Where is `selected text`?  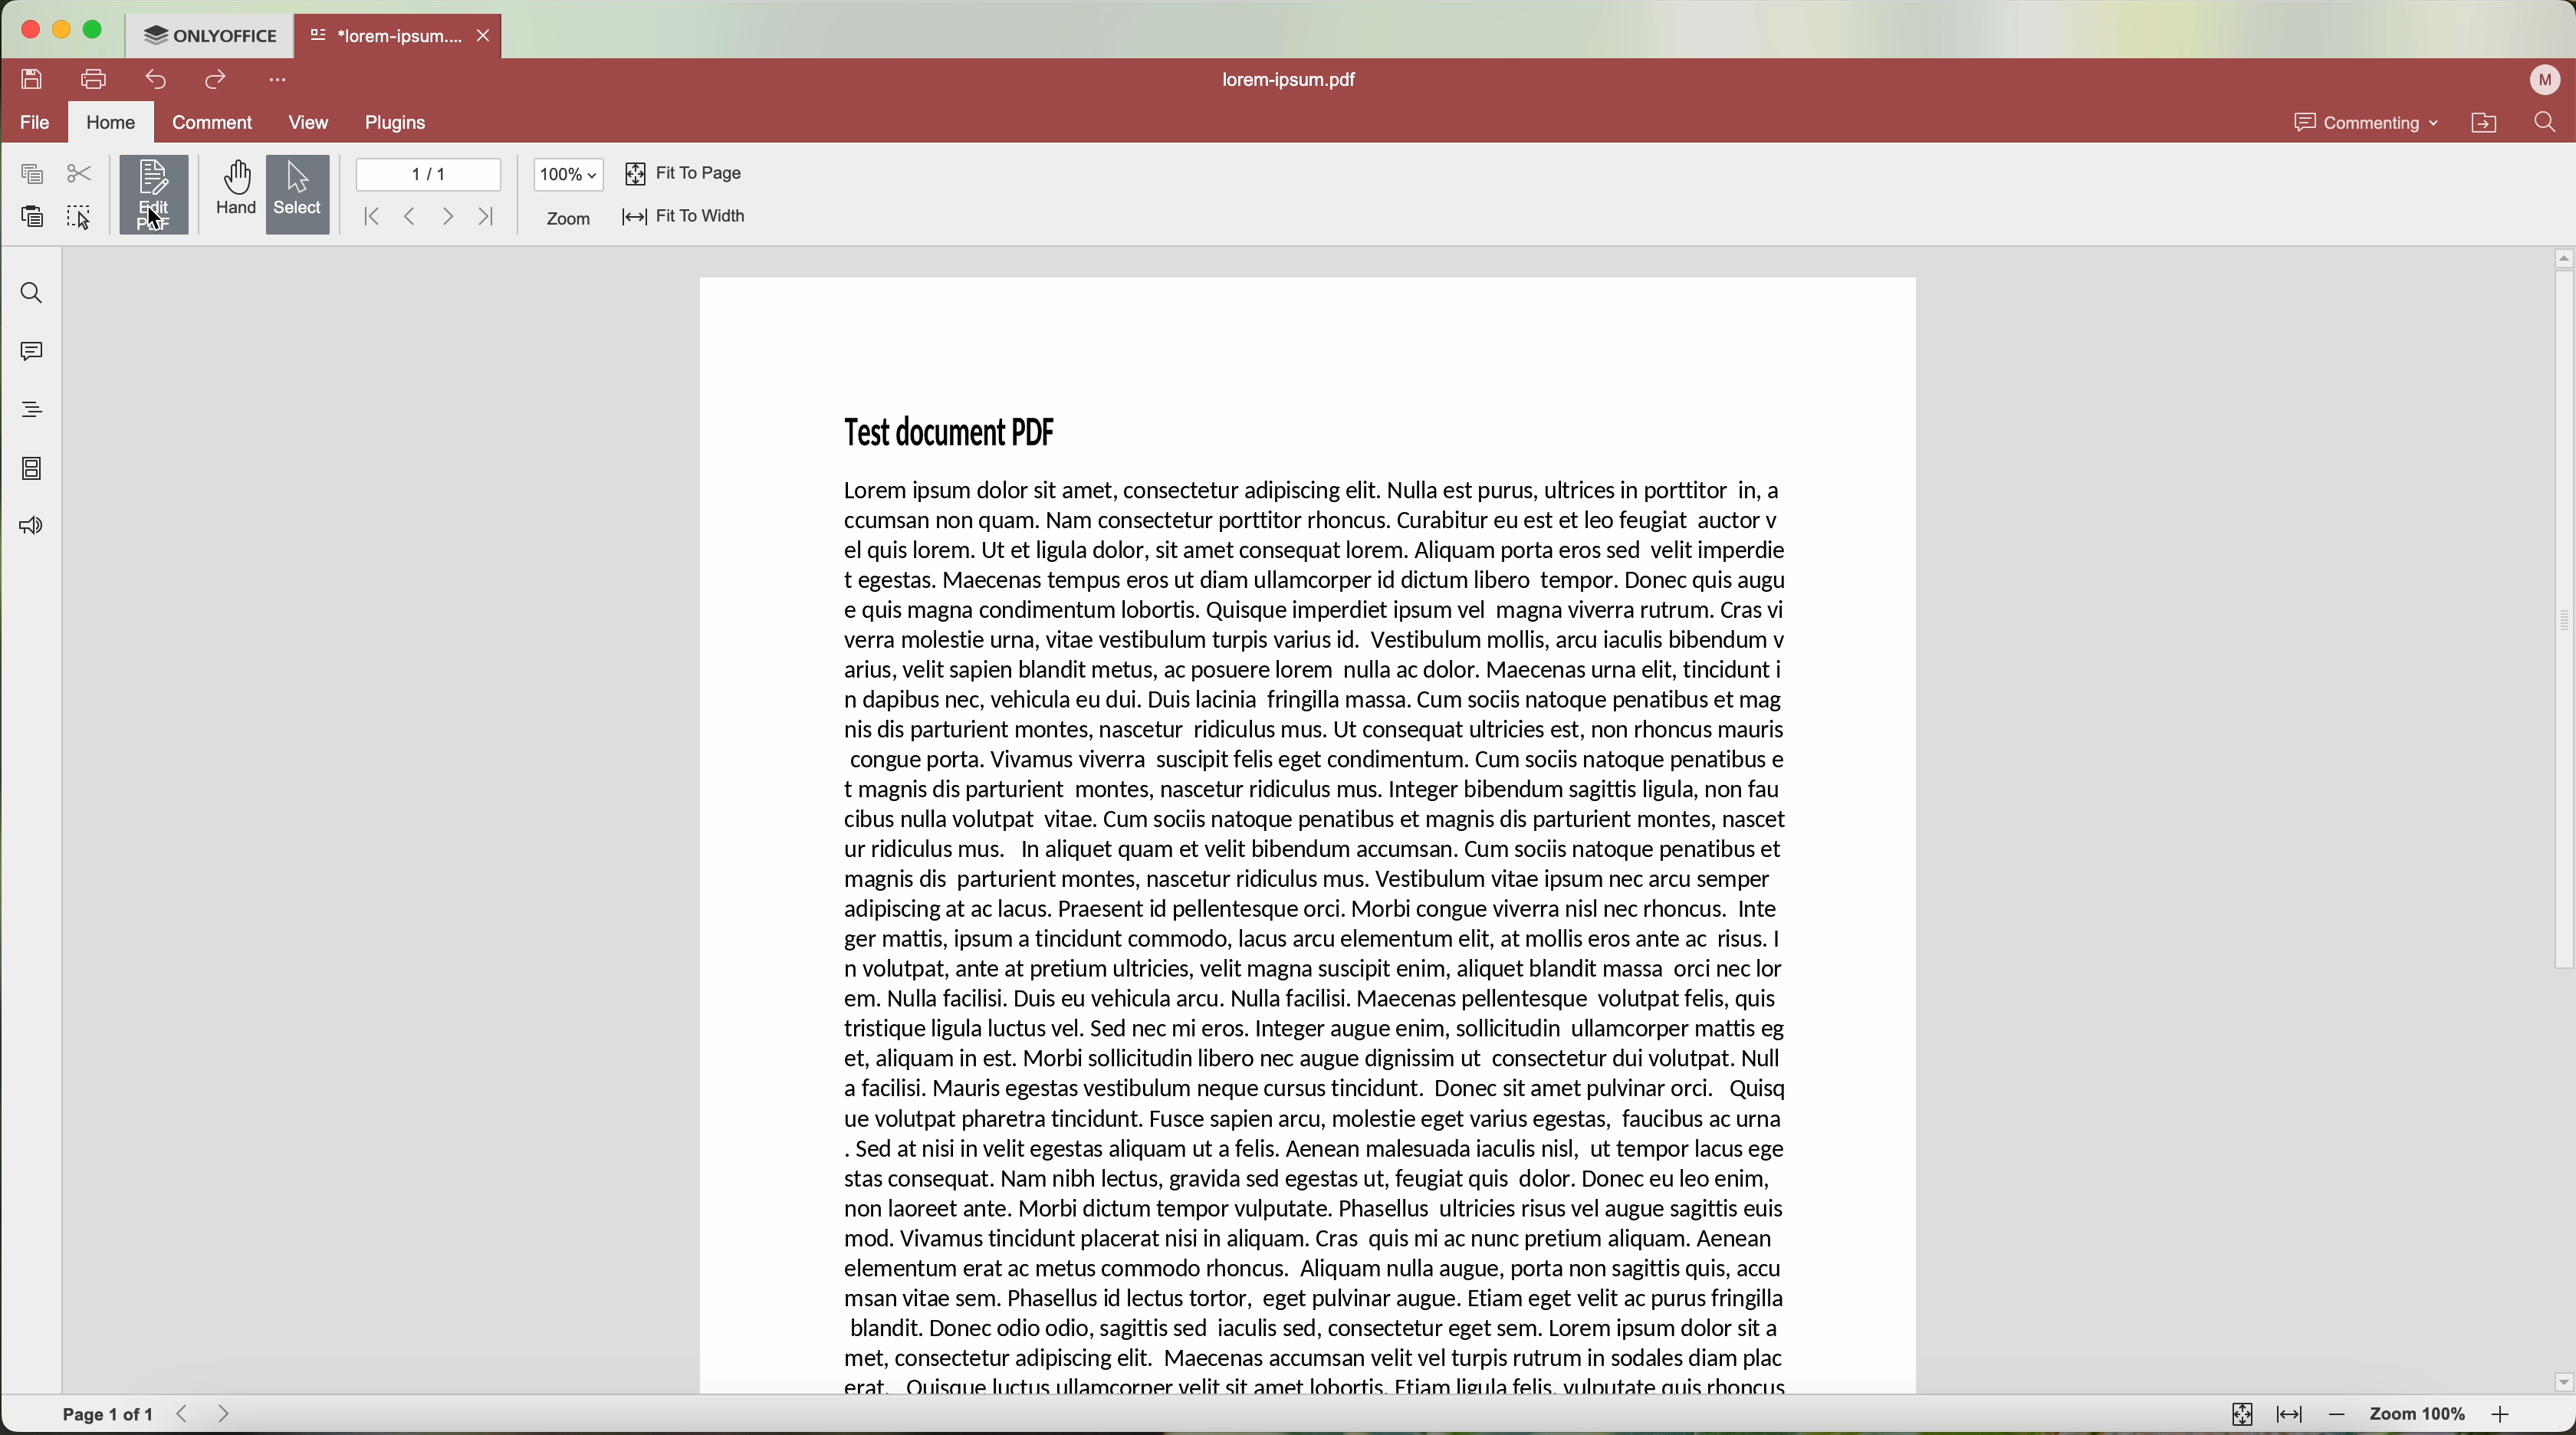 selected text is located at coordinates (1323, 931).